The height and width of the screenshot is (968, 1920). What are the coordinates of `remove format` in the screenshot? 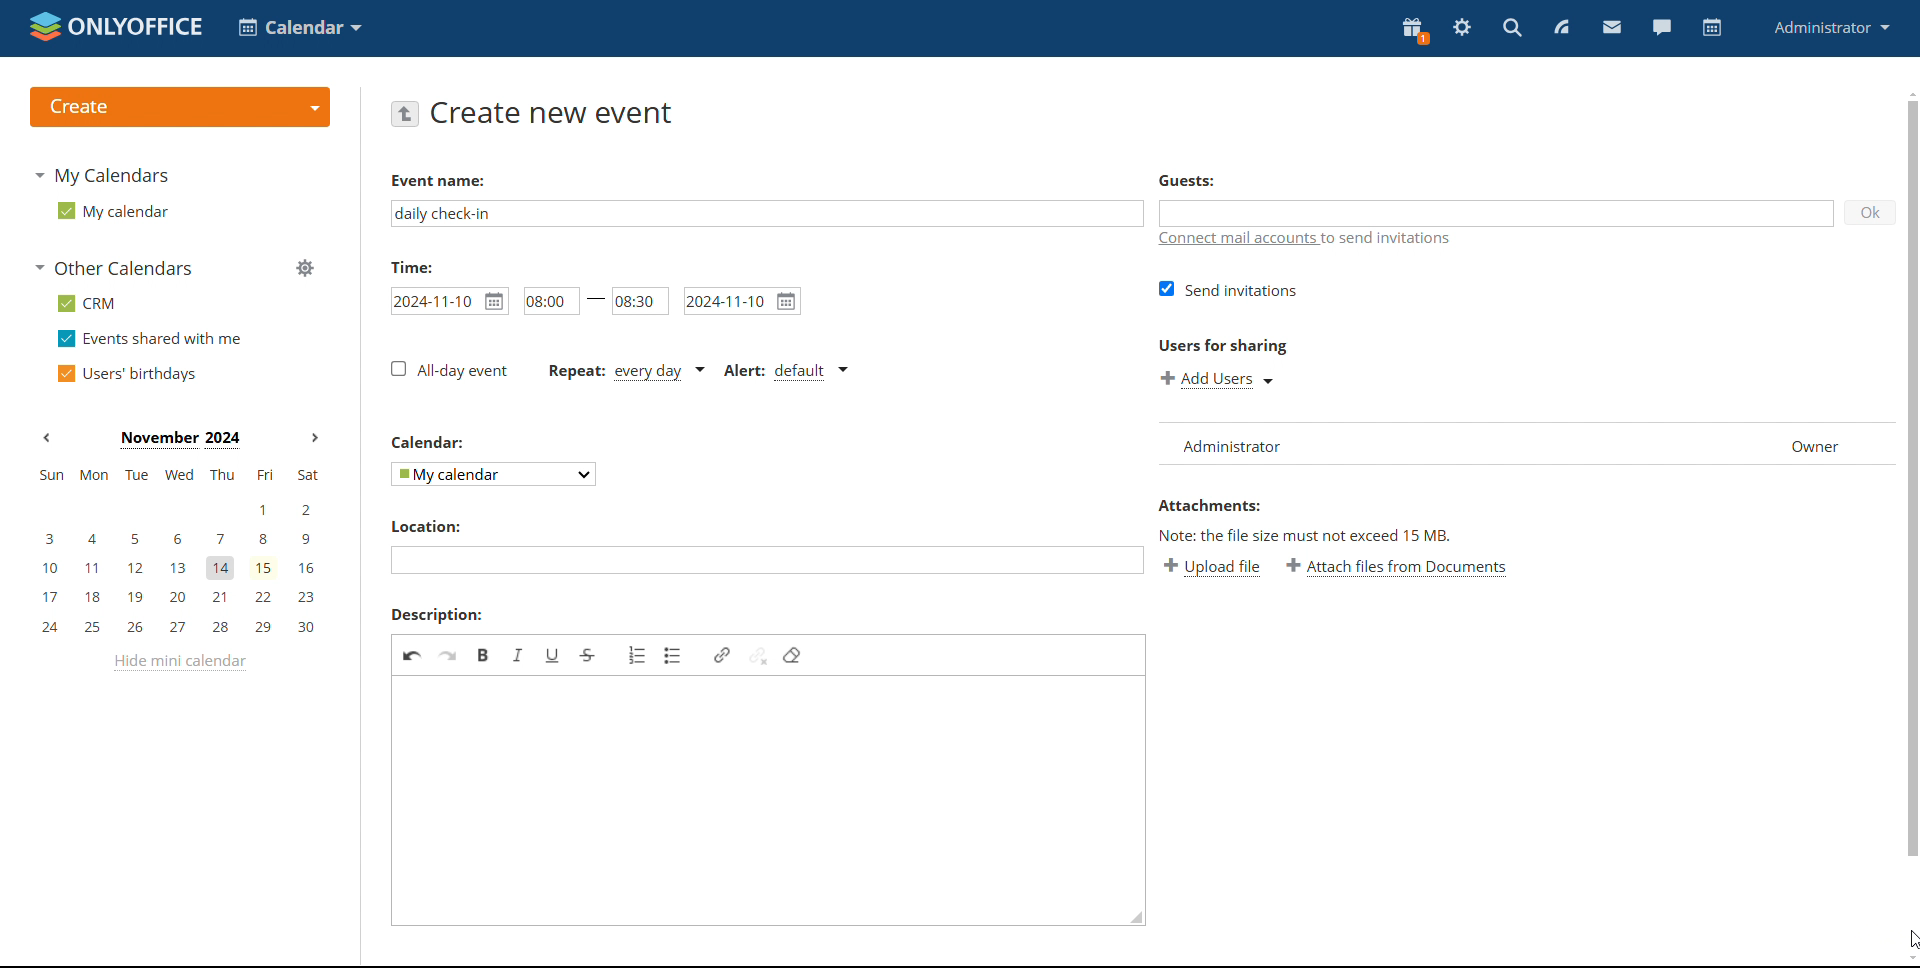 It's located at (791, 655).